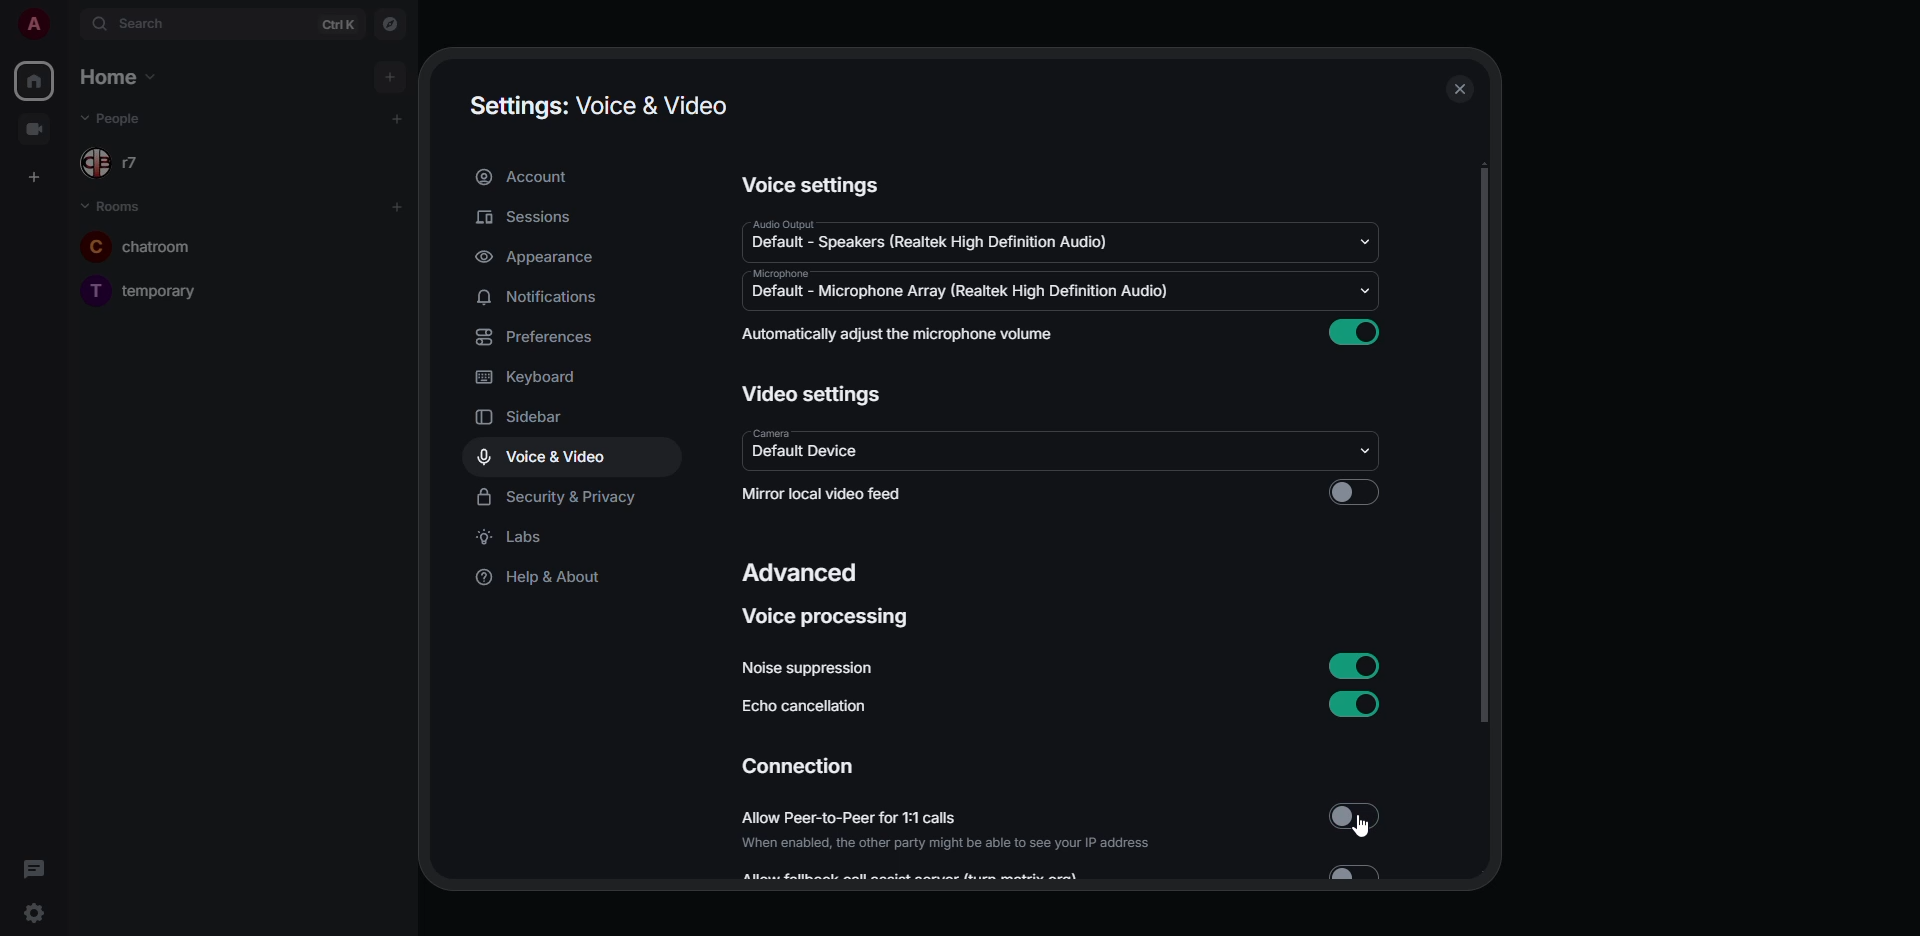 This screenshot has width=1920, height=936. Describe the element at coordinates (540, 455) in the screenshot. I see `voice & video` at that location.